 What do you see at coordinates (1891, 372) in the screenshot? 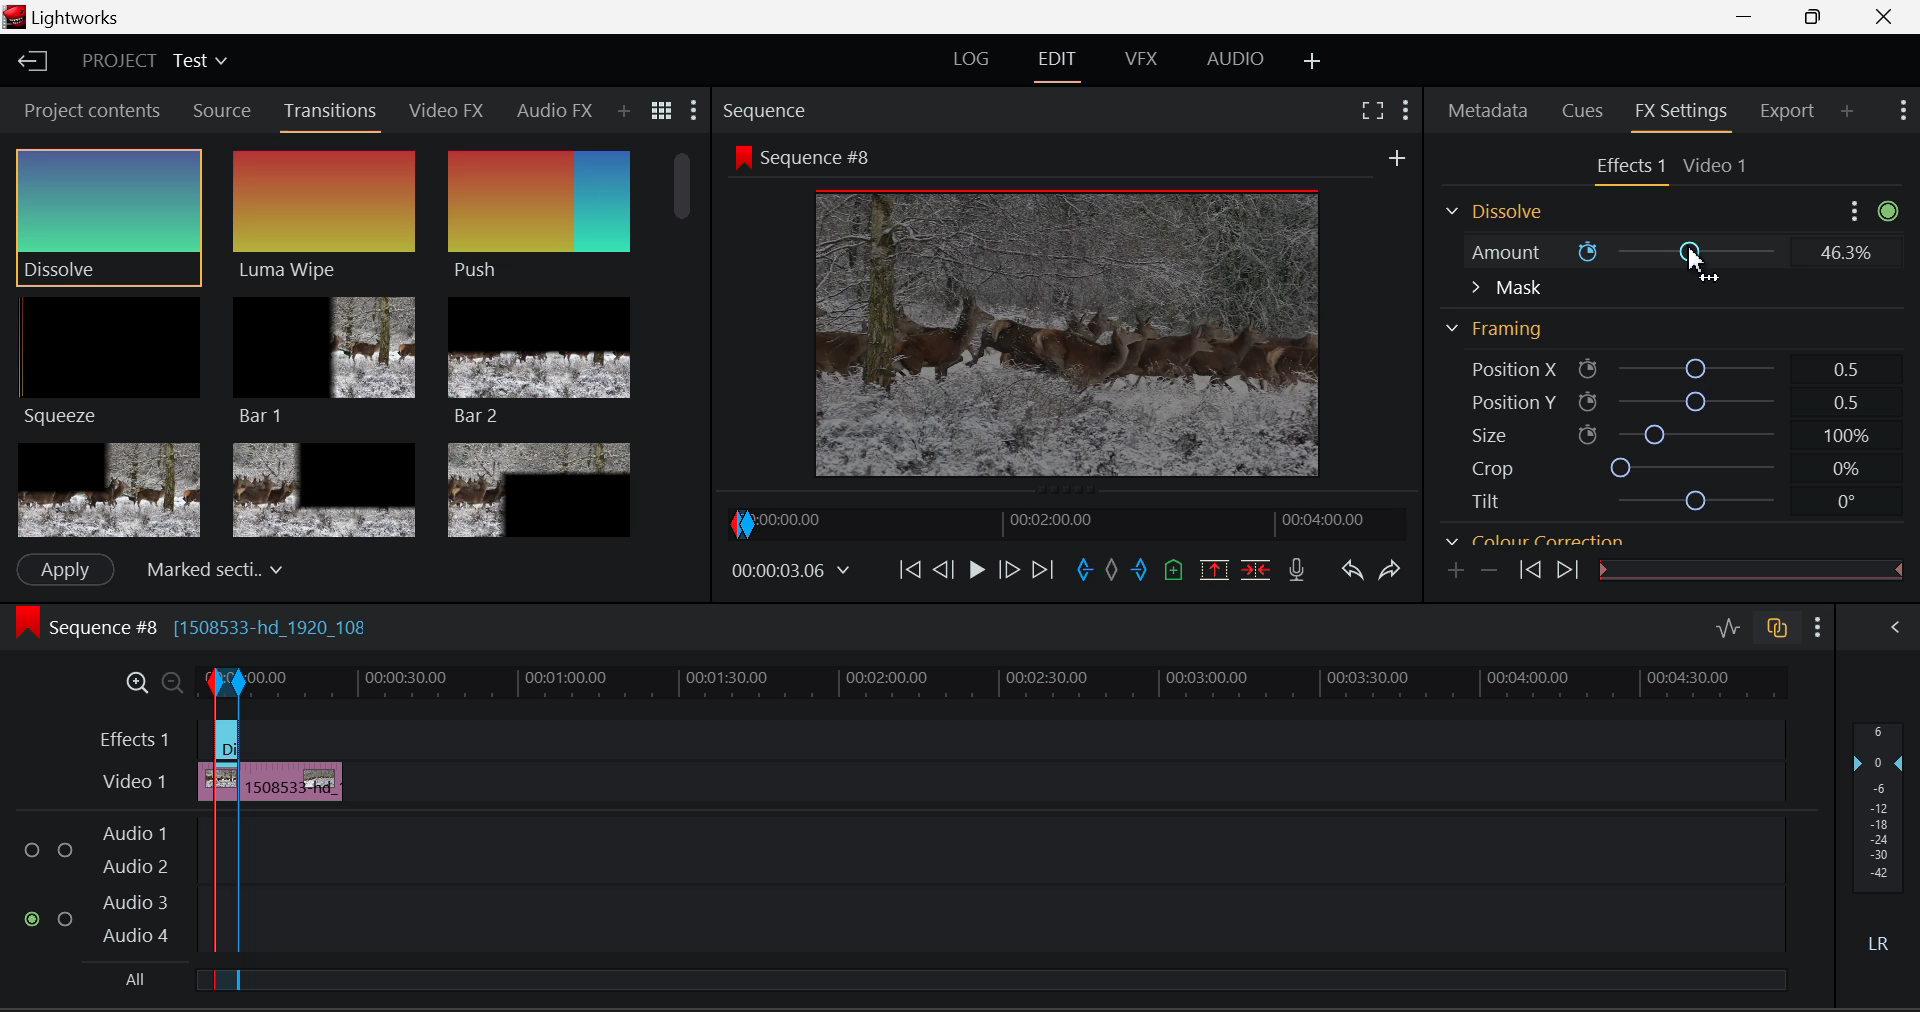
I see `Scroll Bar` at bounding box center [1891, 372].